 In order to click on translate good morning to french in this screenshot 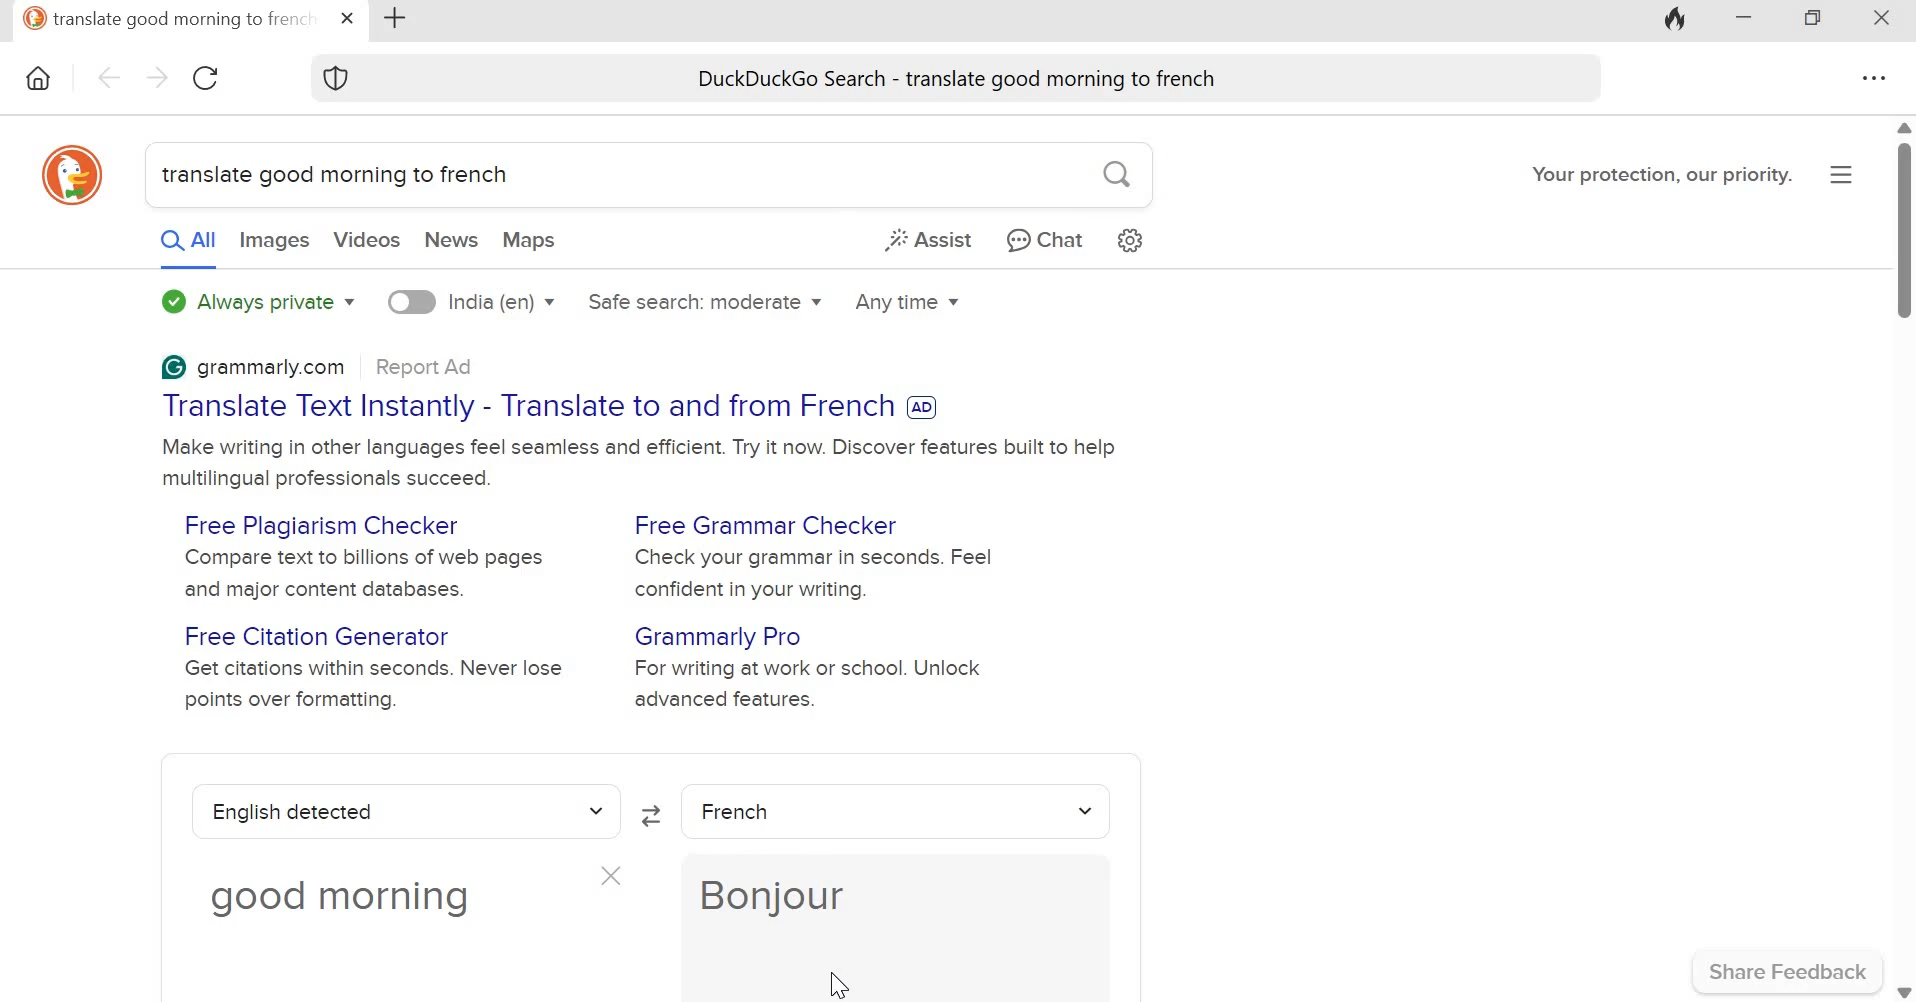, I will do `click(610, 175)`.